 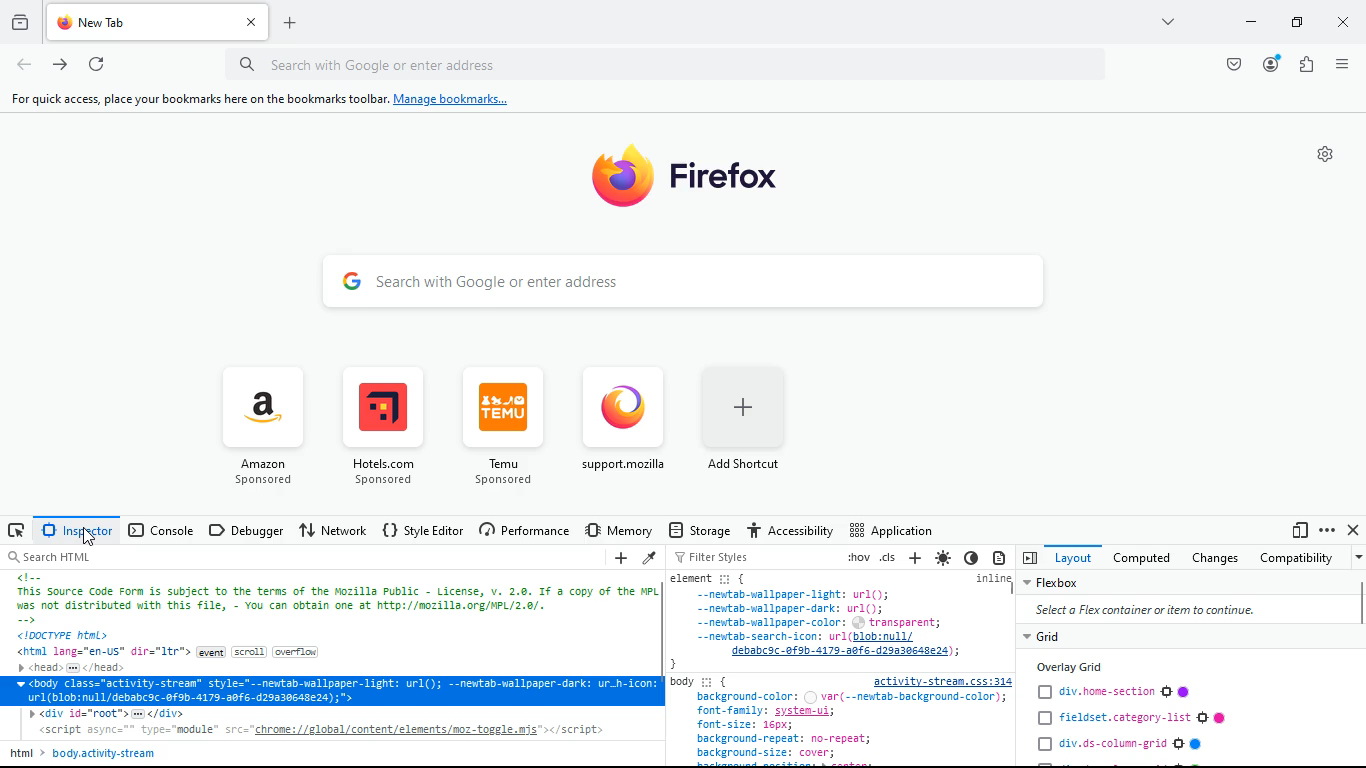 I want to click on For quick access, place your bookmarks here on the bookmarks toolbar, so click(x=195, y=99).